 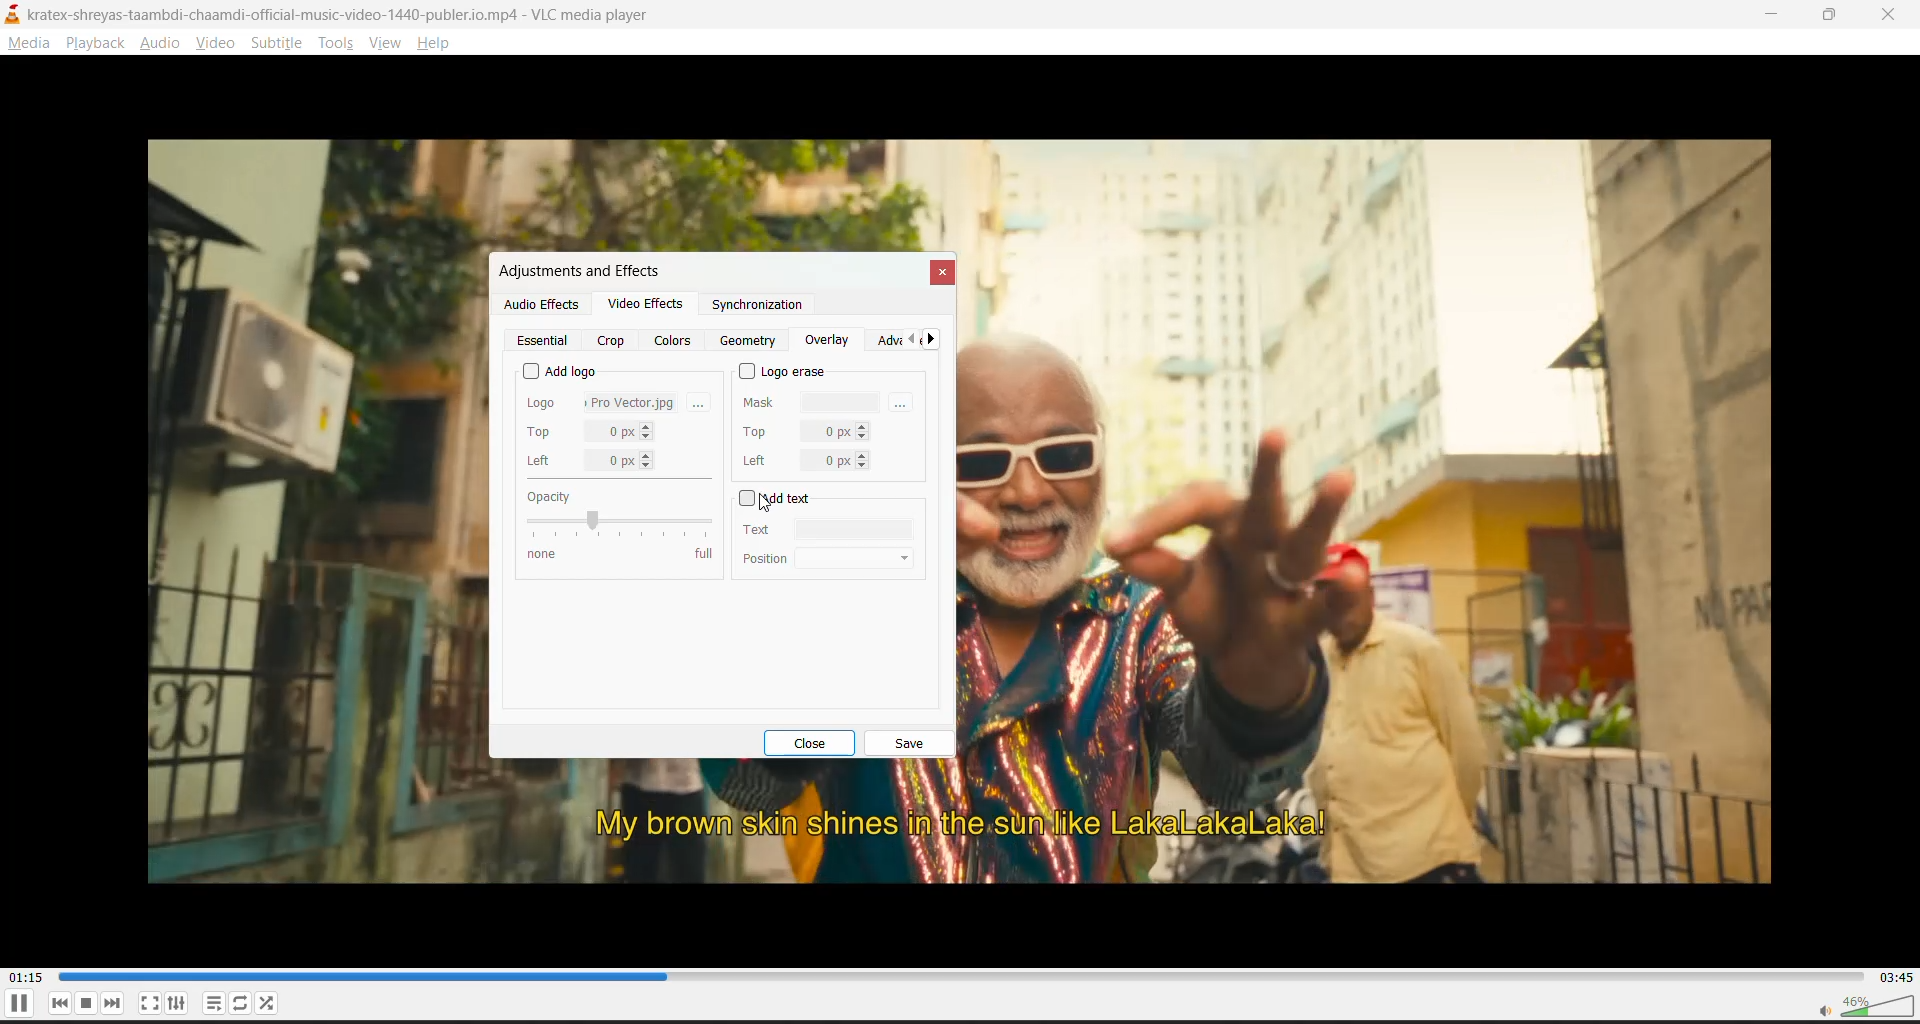 What do you see at coordinates (89, 1004) in the screenshot?
I see `stop` at bounding box center [89, 1004].